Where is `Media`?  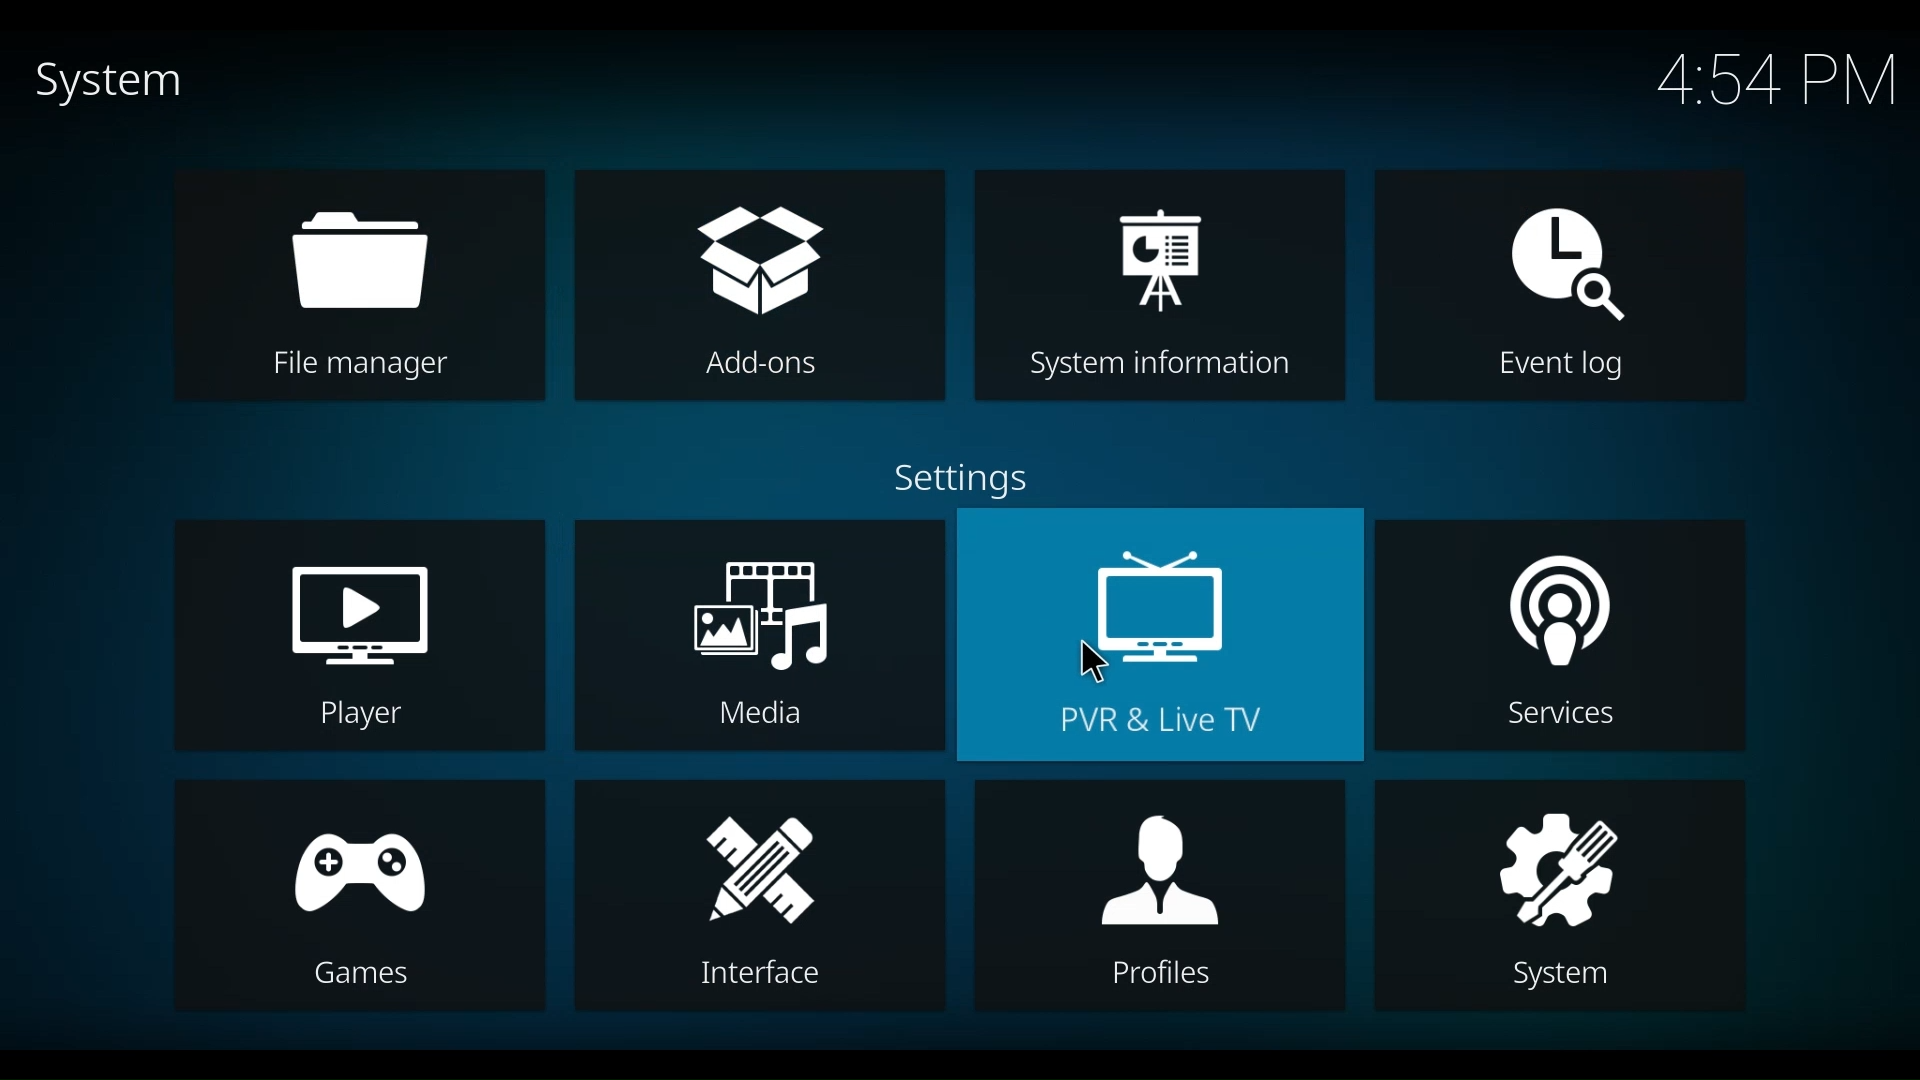 Media is located at coordinates (757, 636).